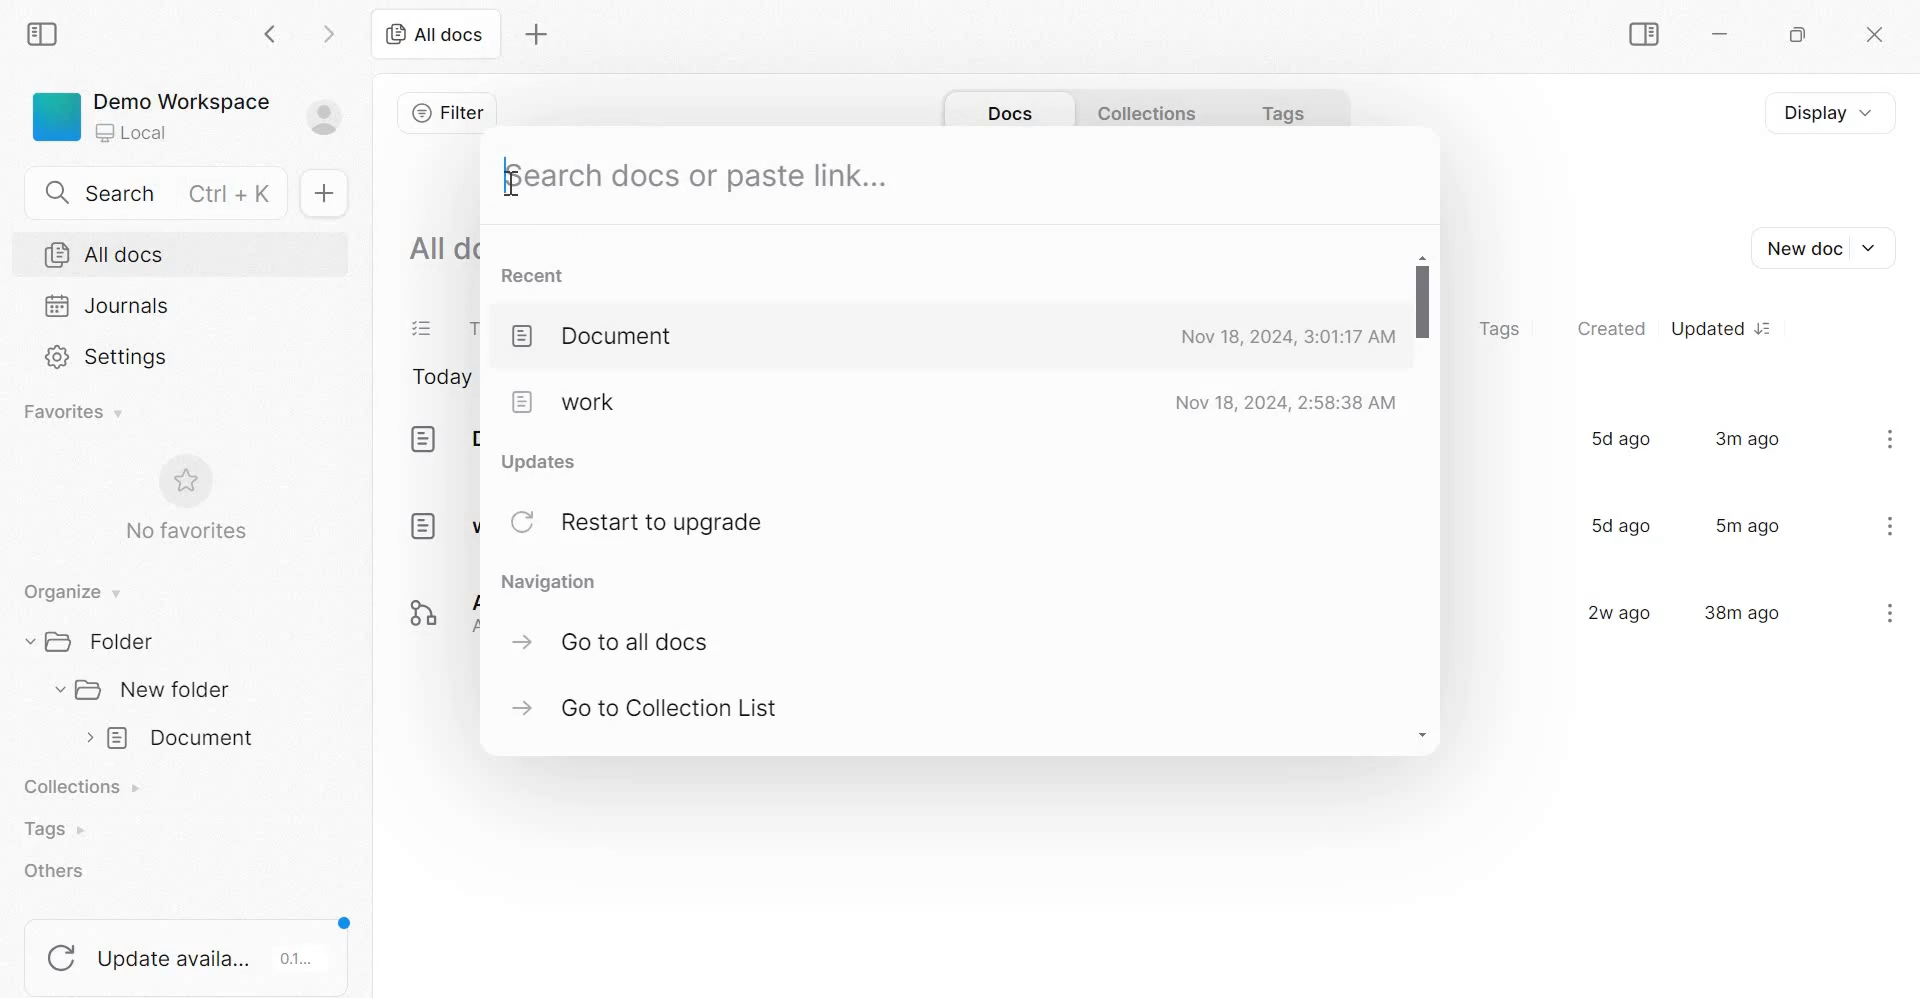 Image resolution: width=1920 pixels, height=998 pixels. Describe the element at coordinates (1820, 248) in the screenshot. I see `New doc` at that location.